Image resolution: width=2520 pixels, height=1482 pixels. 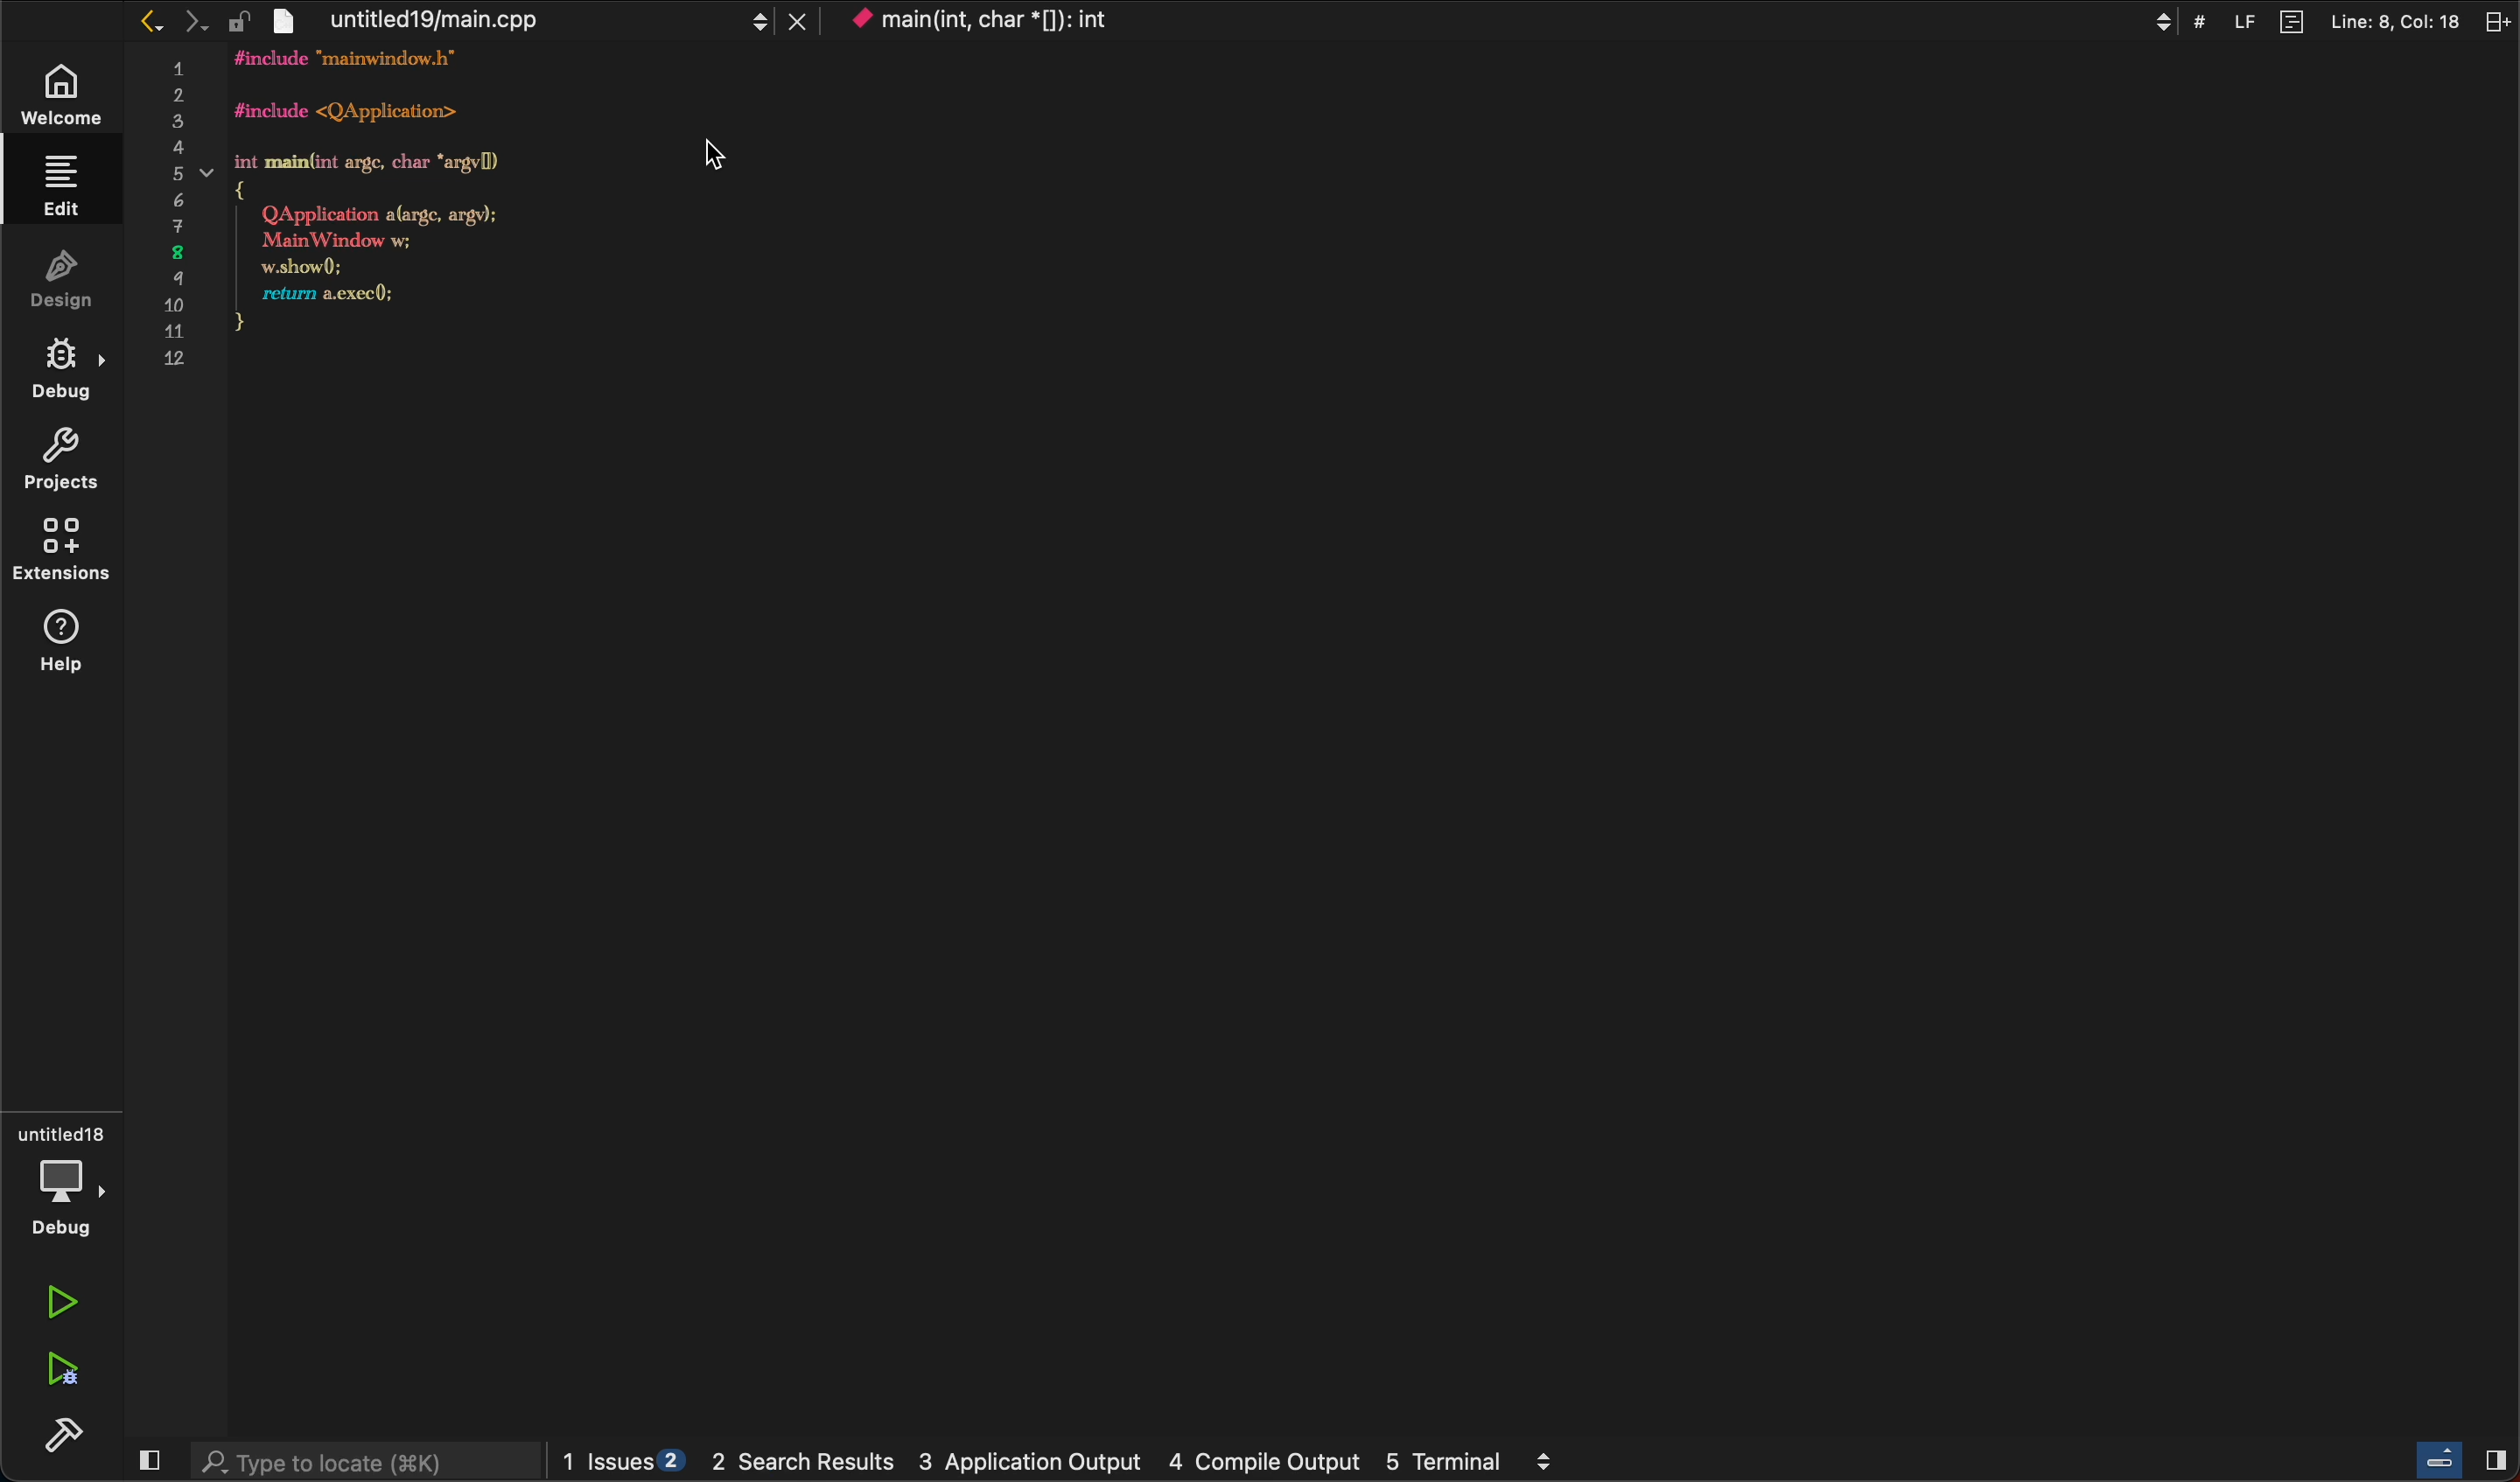 What do you see at coordinates (60, 374) in the screenshot?
I see `debug` at bounding box center [60, 374].